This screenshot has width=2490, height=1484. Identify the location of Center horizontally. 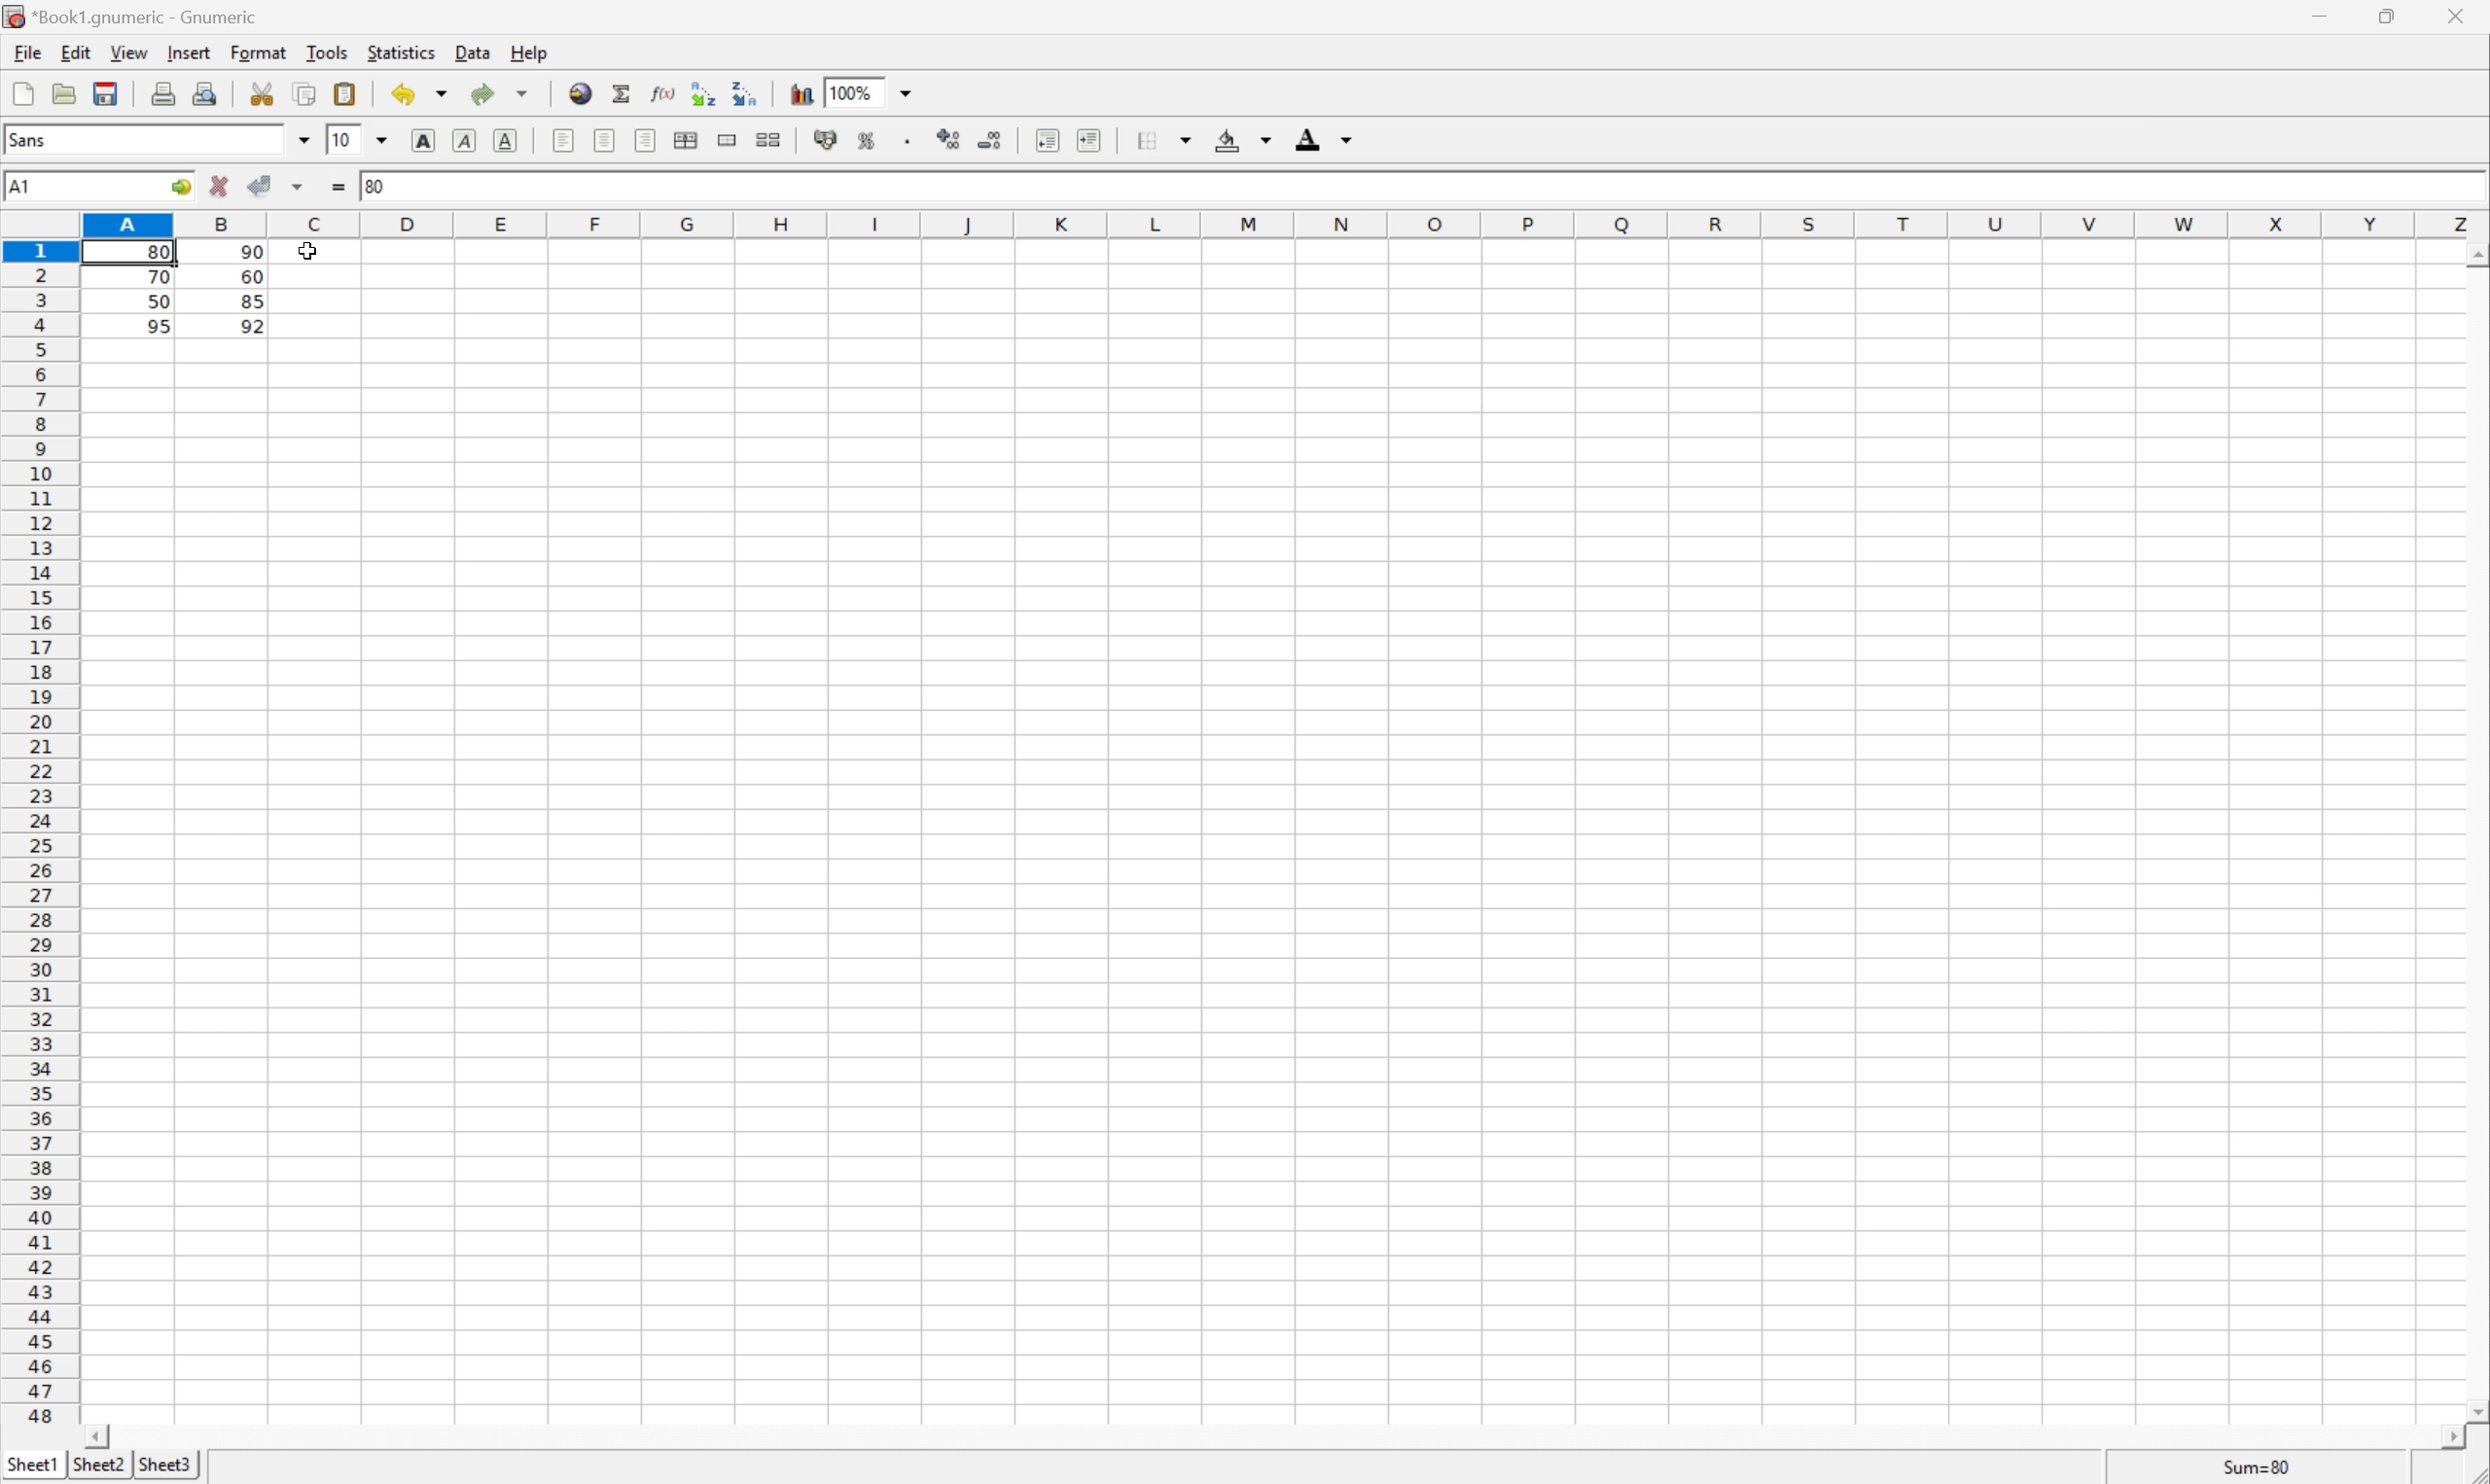
(606, 141).